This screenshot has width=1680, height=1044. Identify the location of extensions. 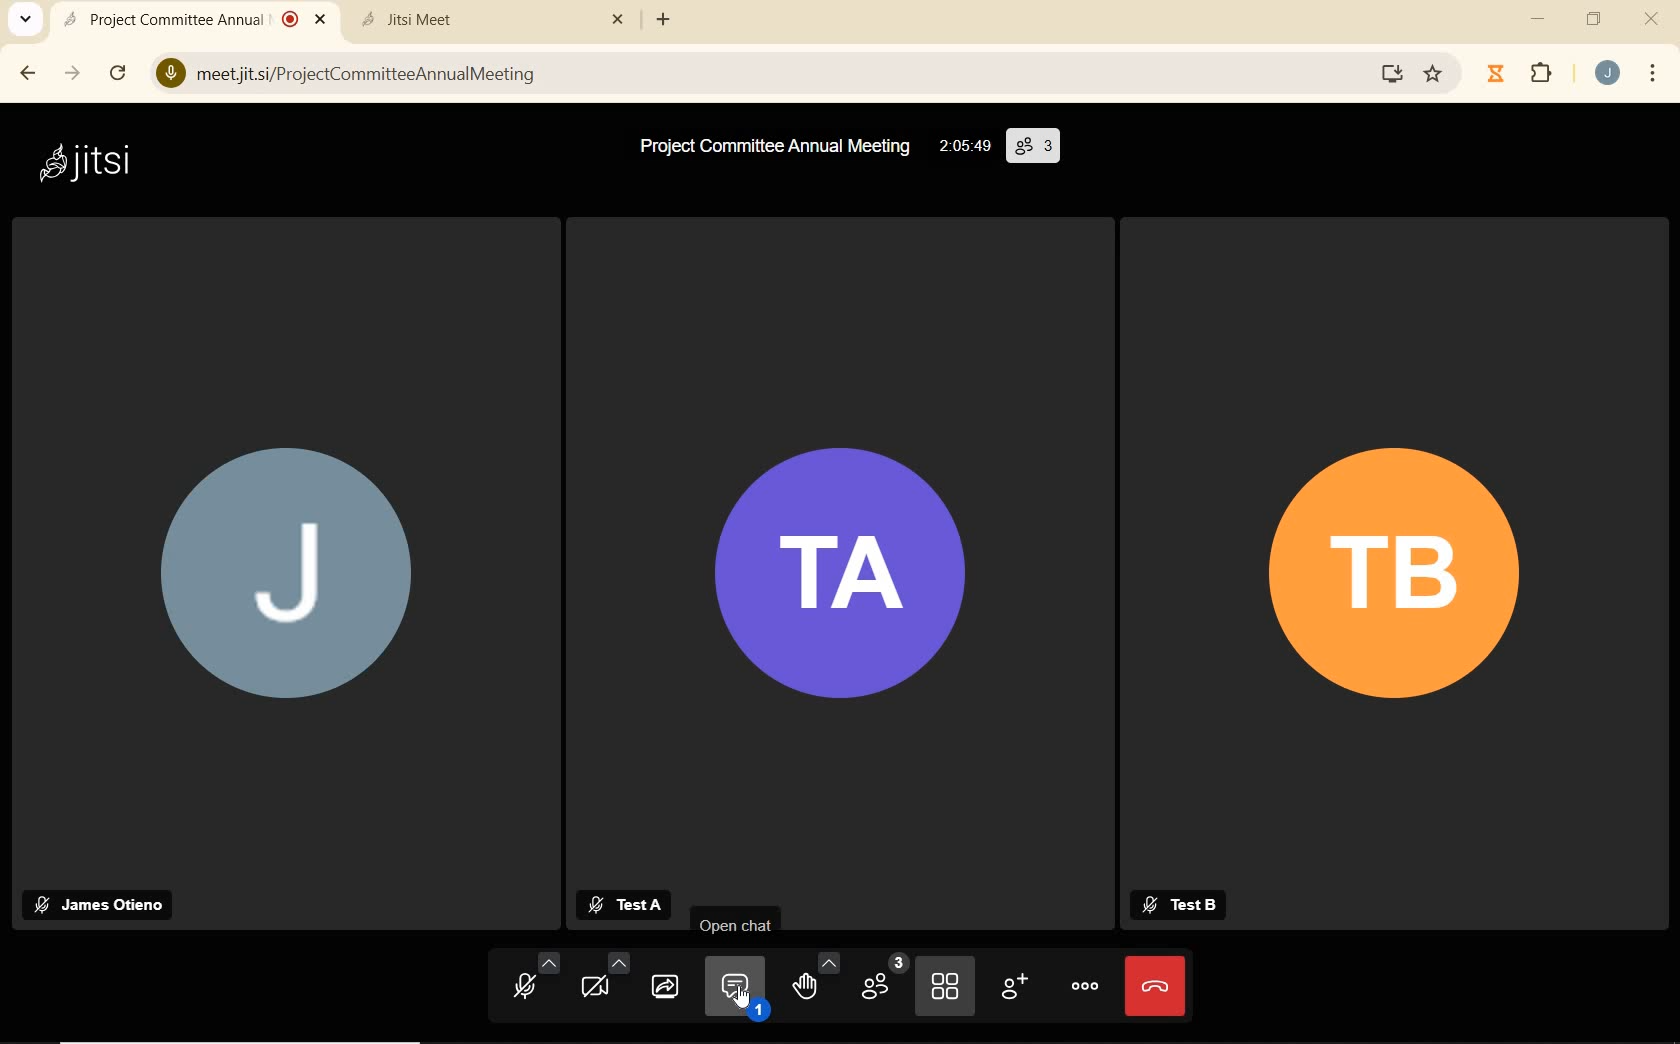
(1537, 73).